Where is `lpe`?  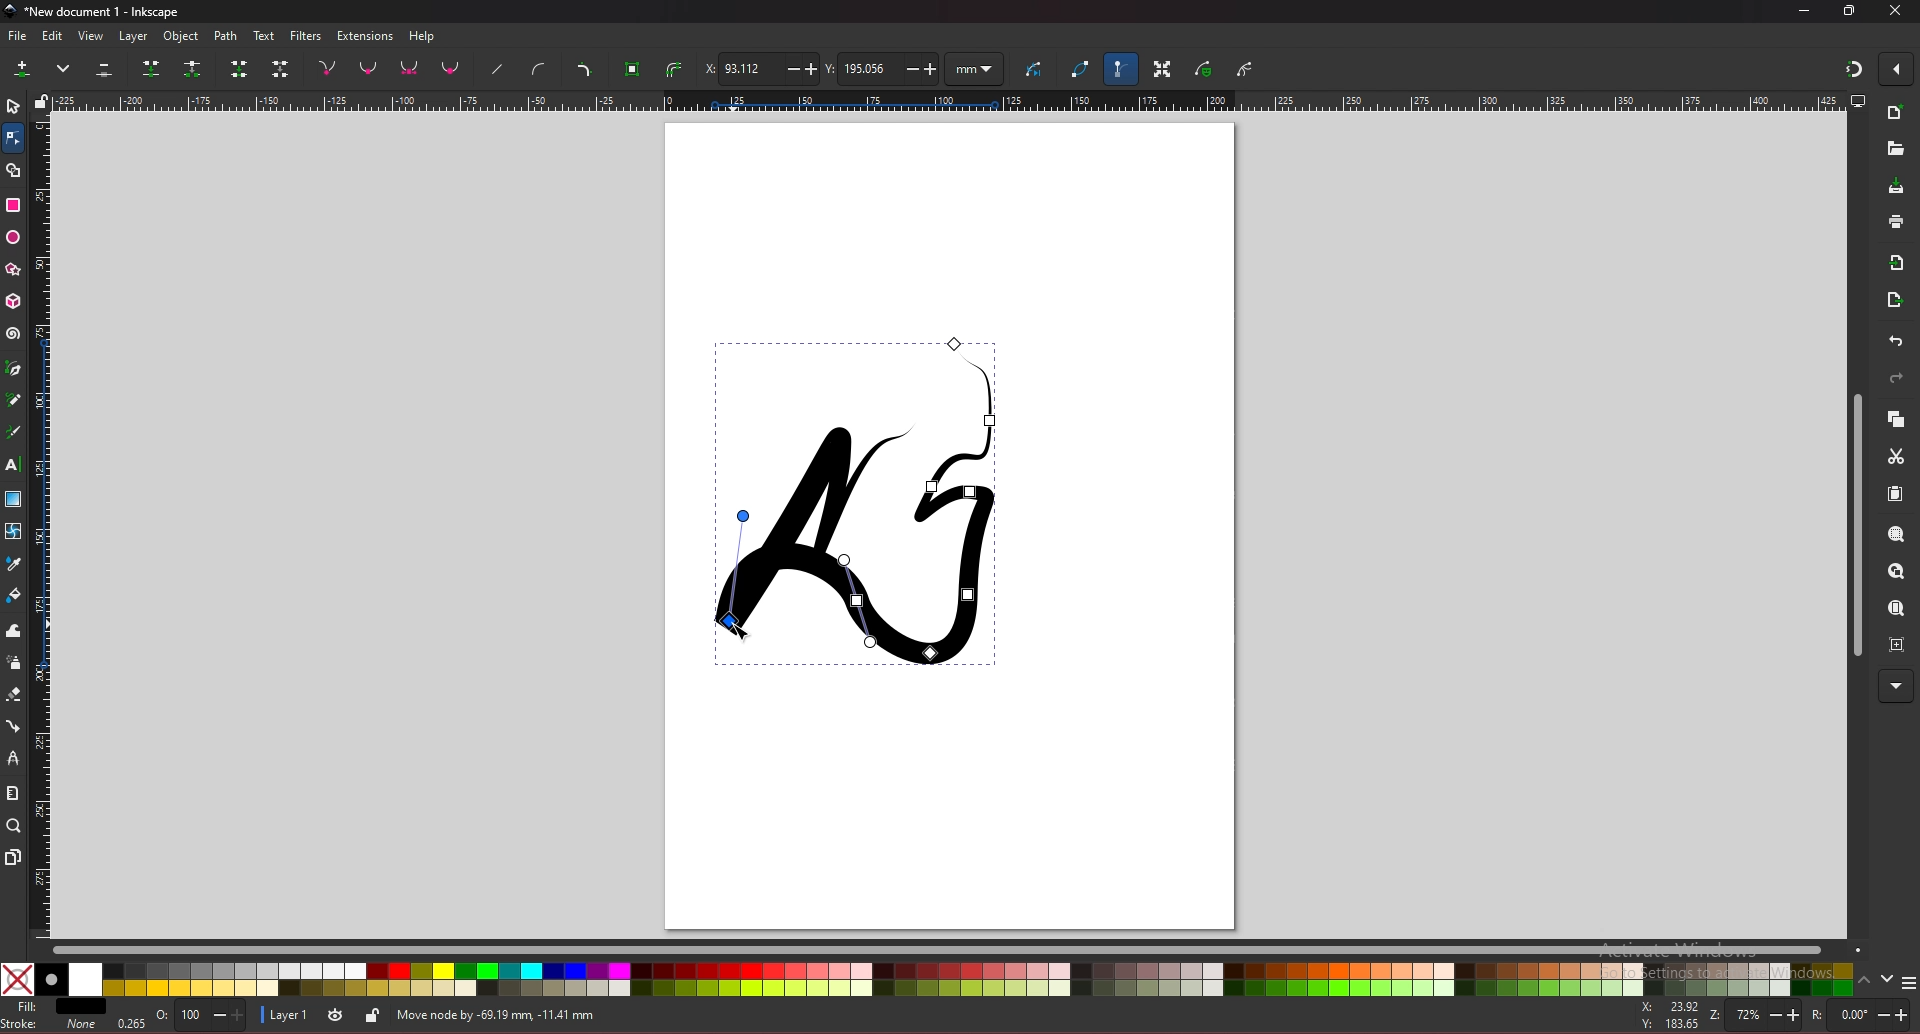
lpe is located at coordinates (15, 759).